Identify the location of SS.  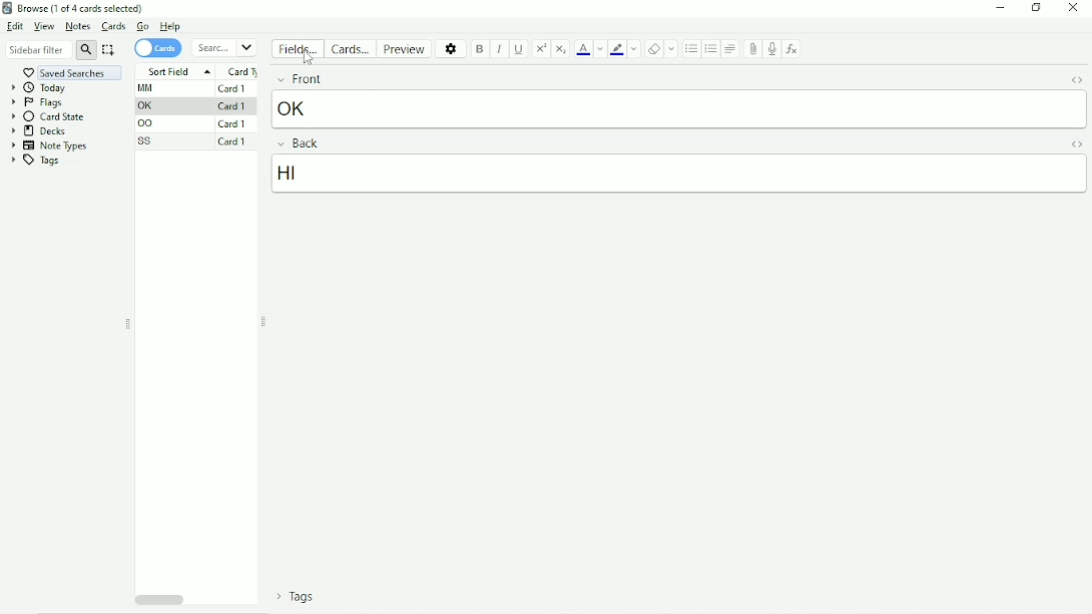
(147, 141).